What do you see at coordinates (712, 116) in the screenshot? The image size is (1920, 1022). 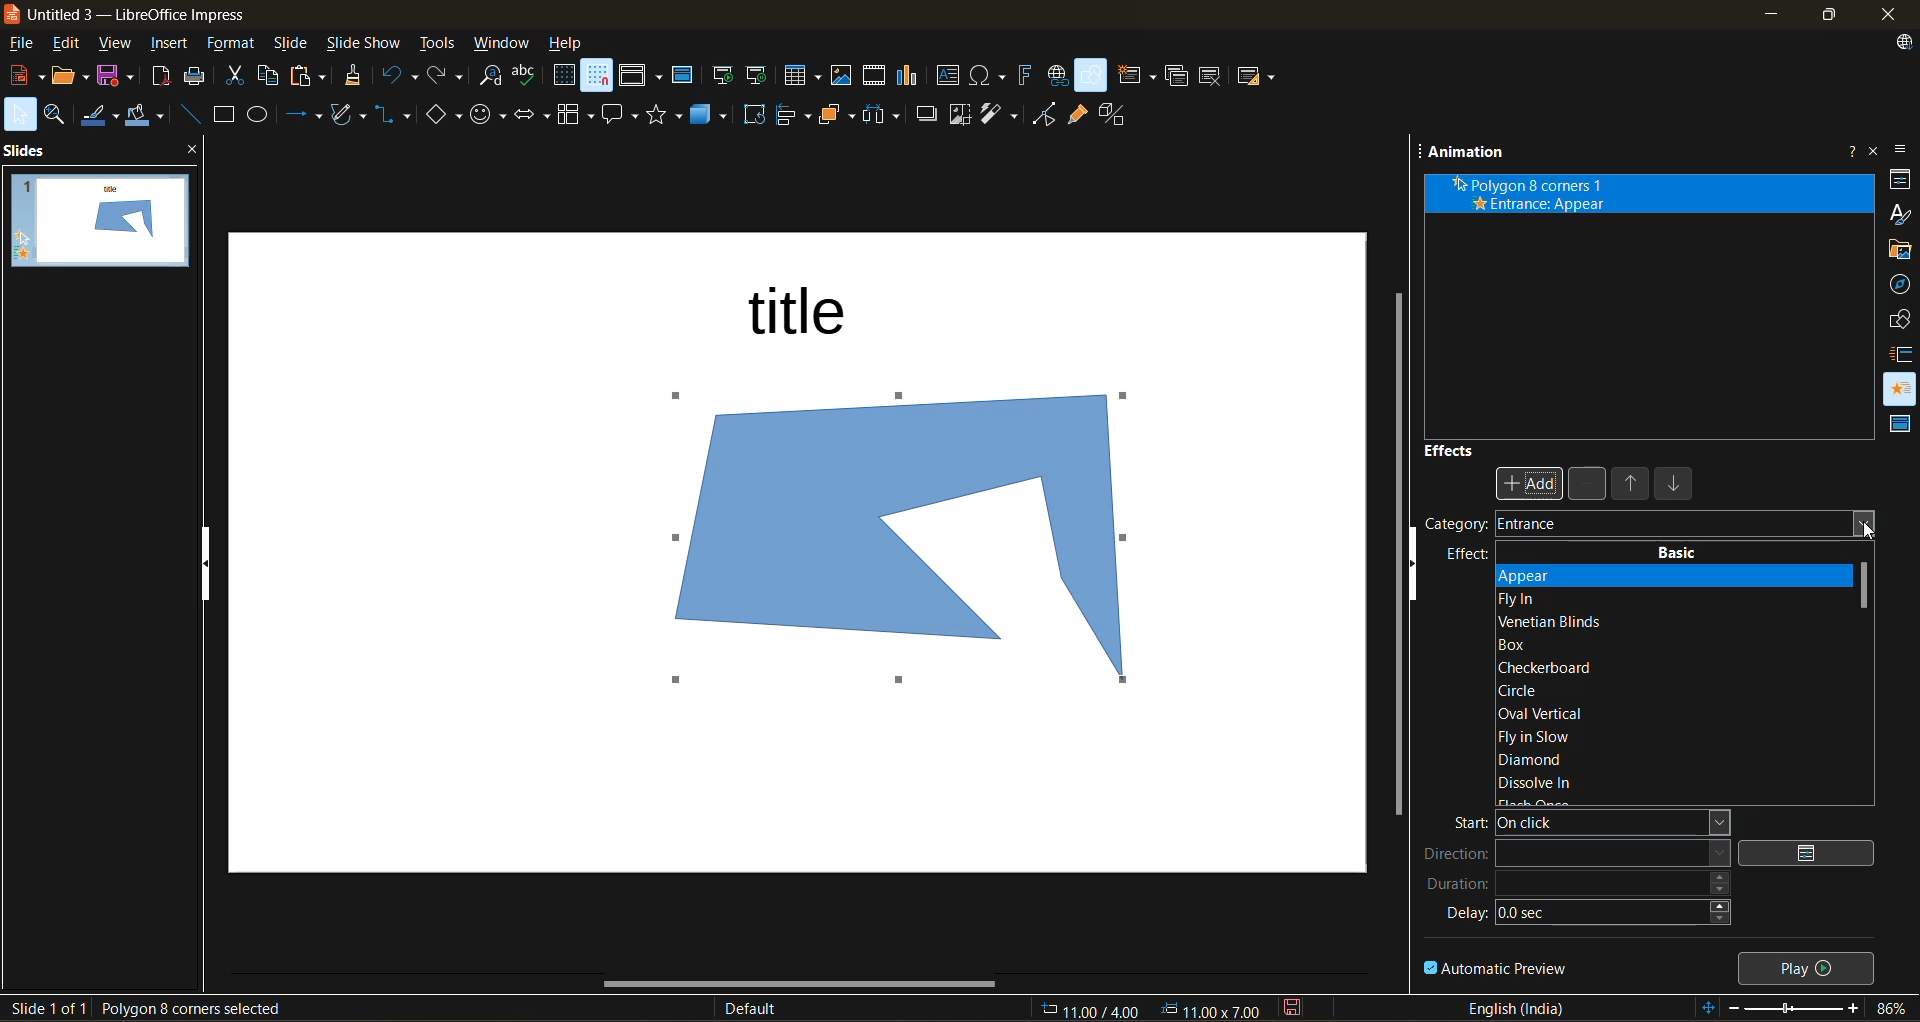 I see `3d objects` at bounding box center [712, 116].